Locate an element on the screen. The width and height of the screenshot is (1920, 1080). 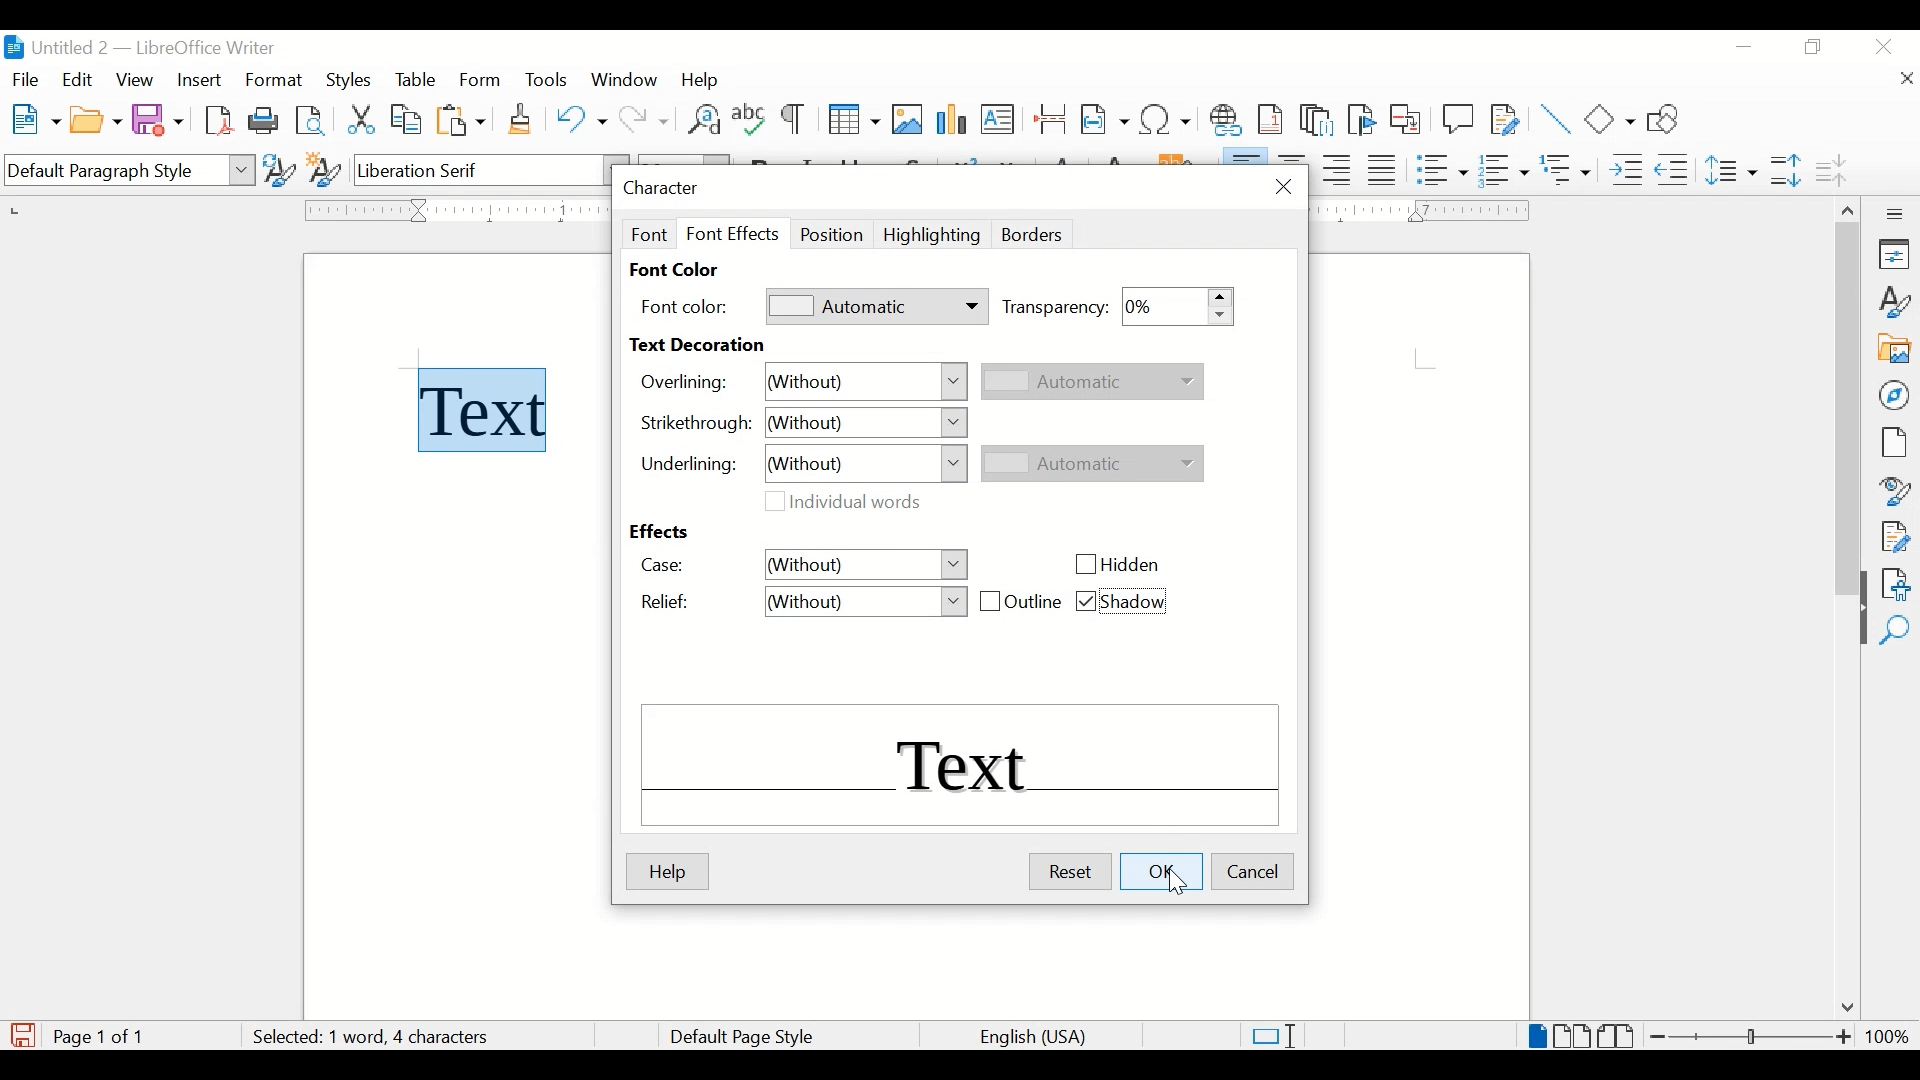
new comment is located at coordinates (1459, 119).